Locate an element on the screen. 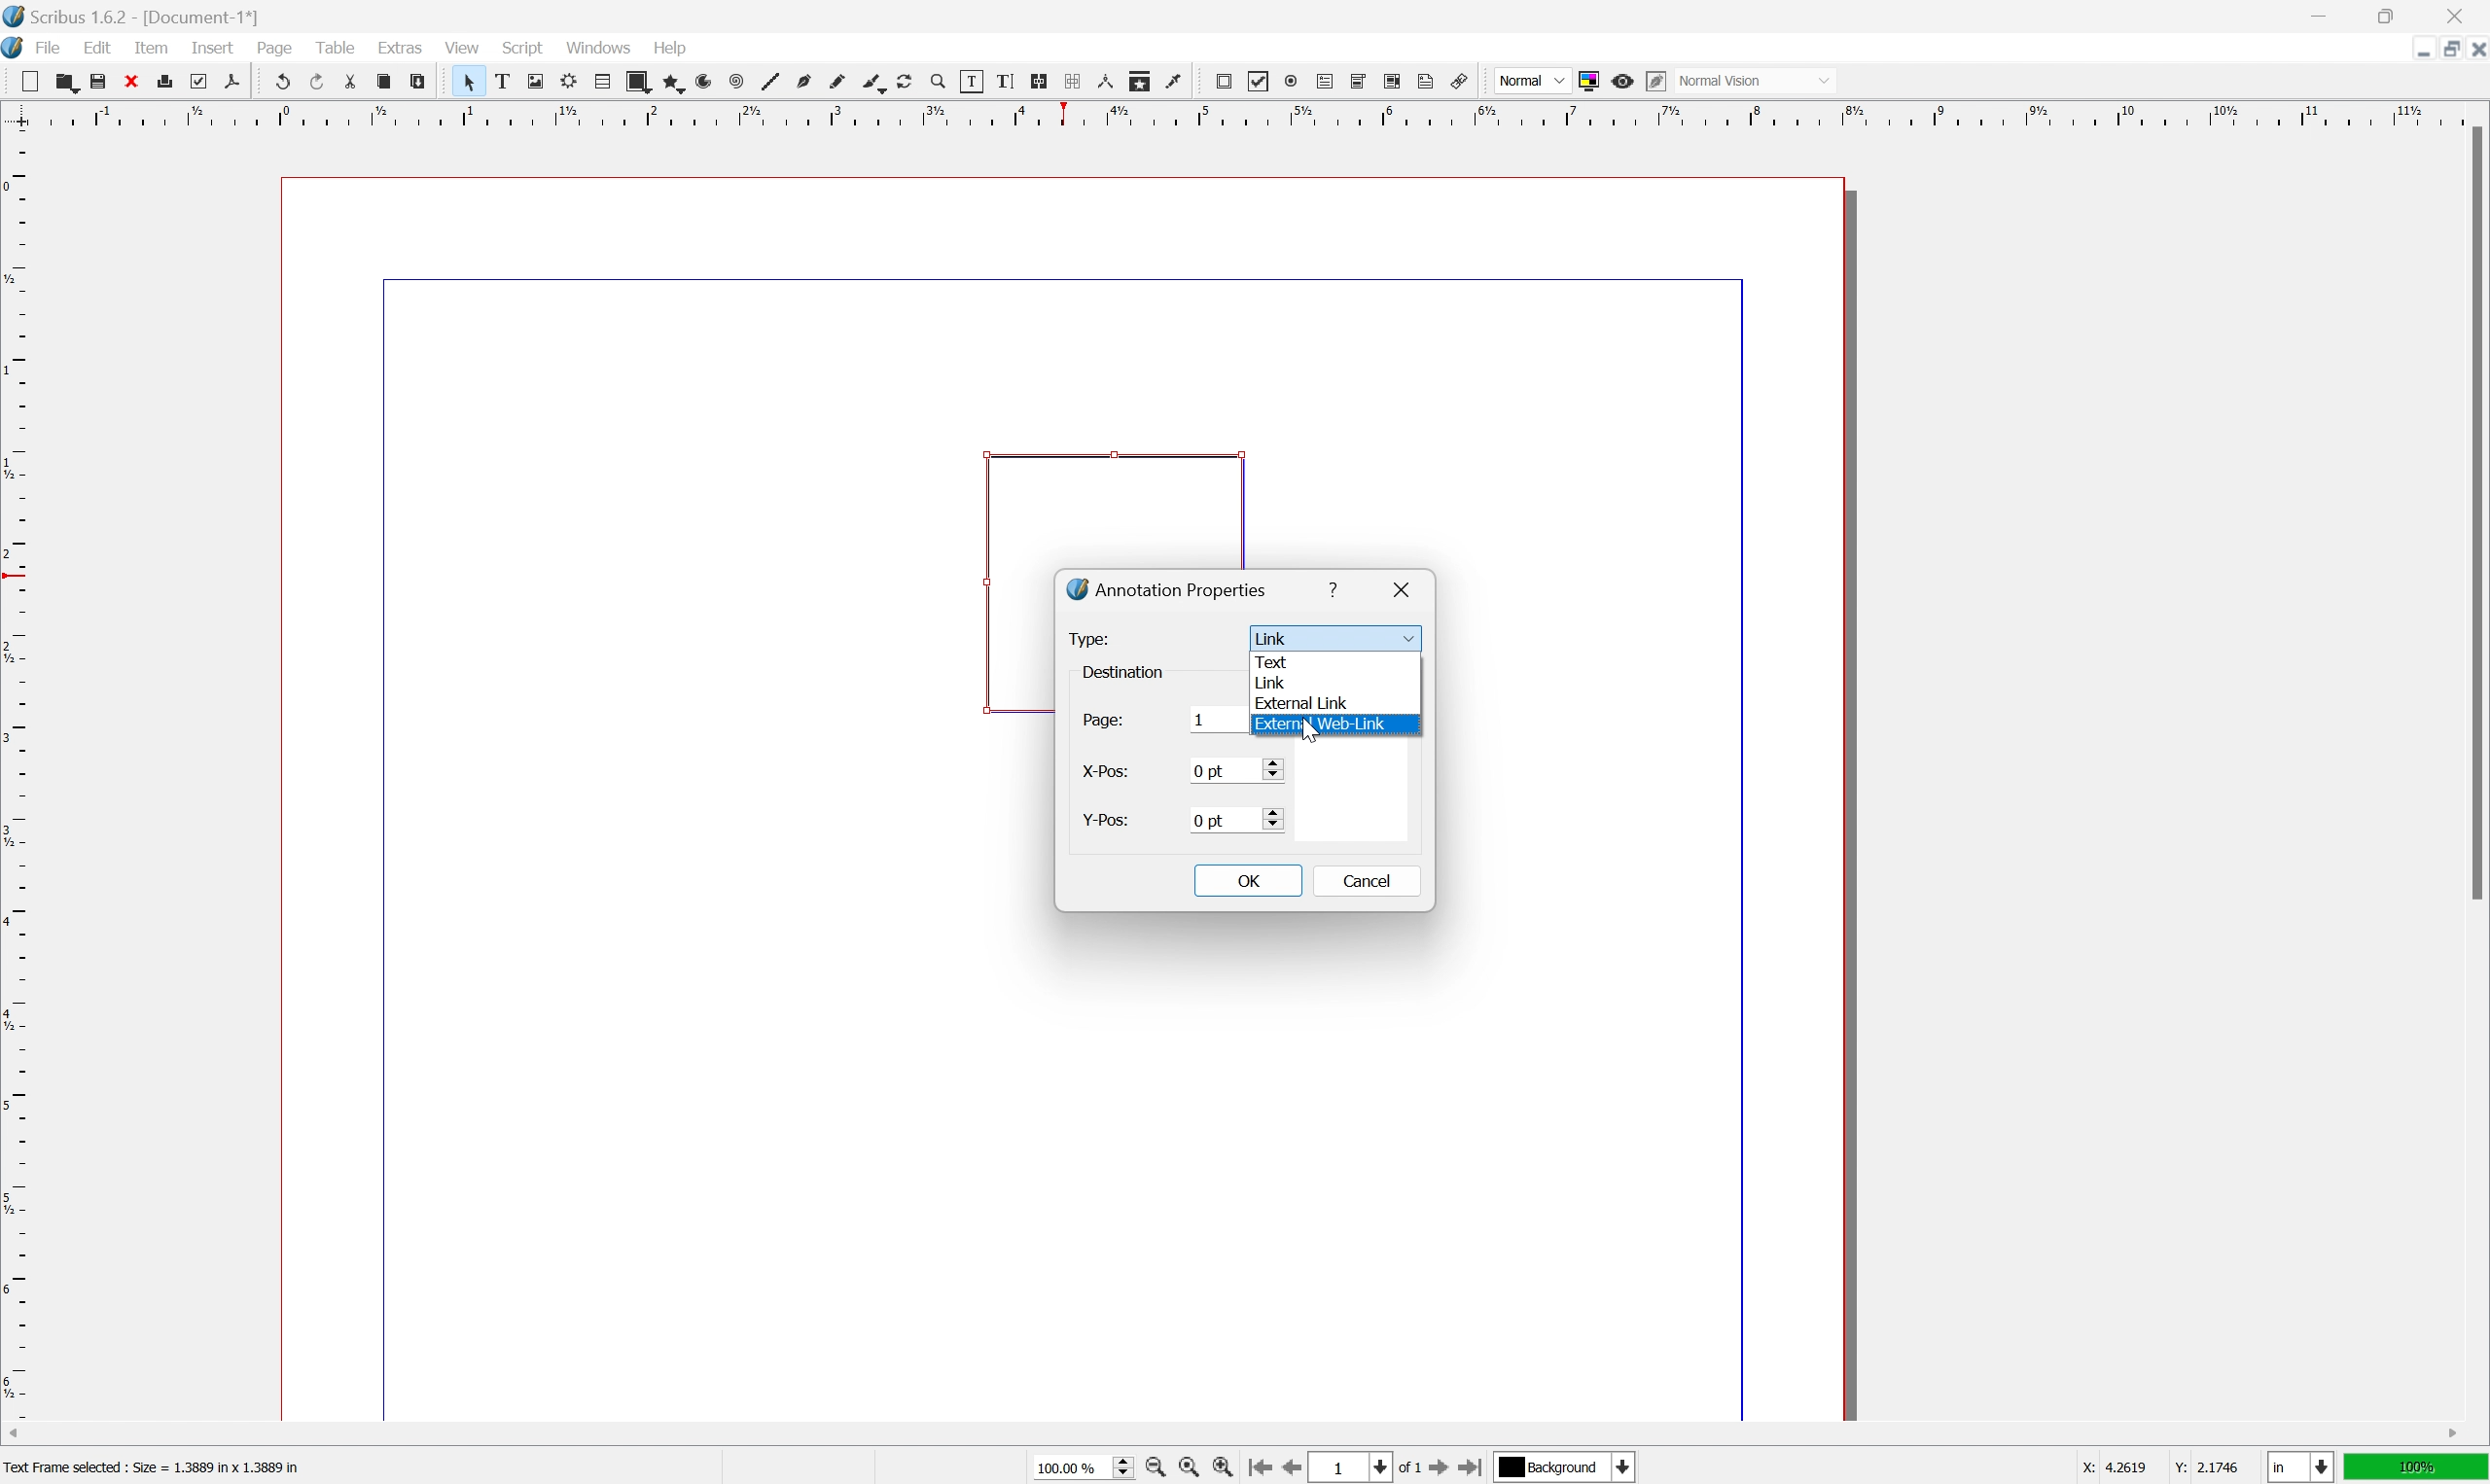 This screenshot has width=2490, height=1484. page is located at coordinates (274, 48).